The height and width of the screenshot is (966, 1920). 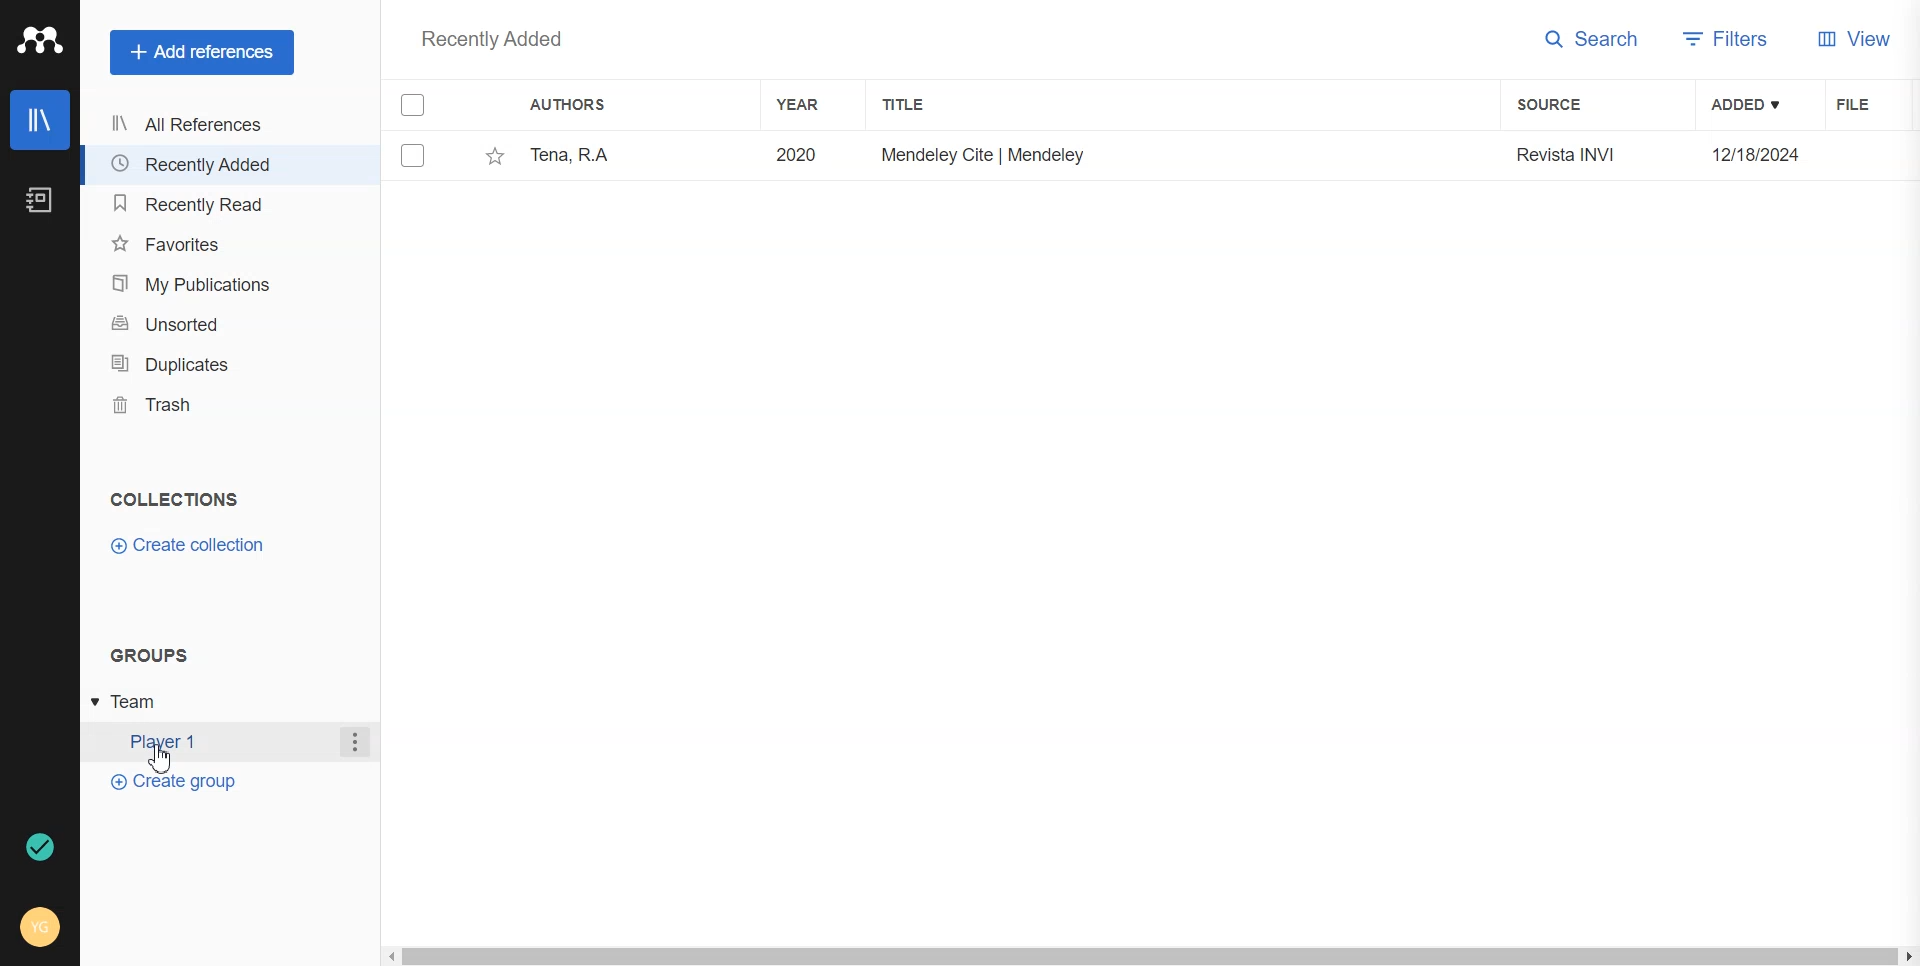 I want to click on Checkmarks, so click(x=414, y=103).